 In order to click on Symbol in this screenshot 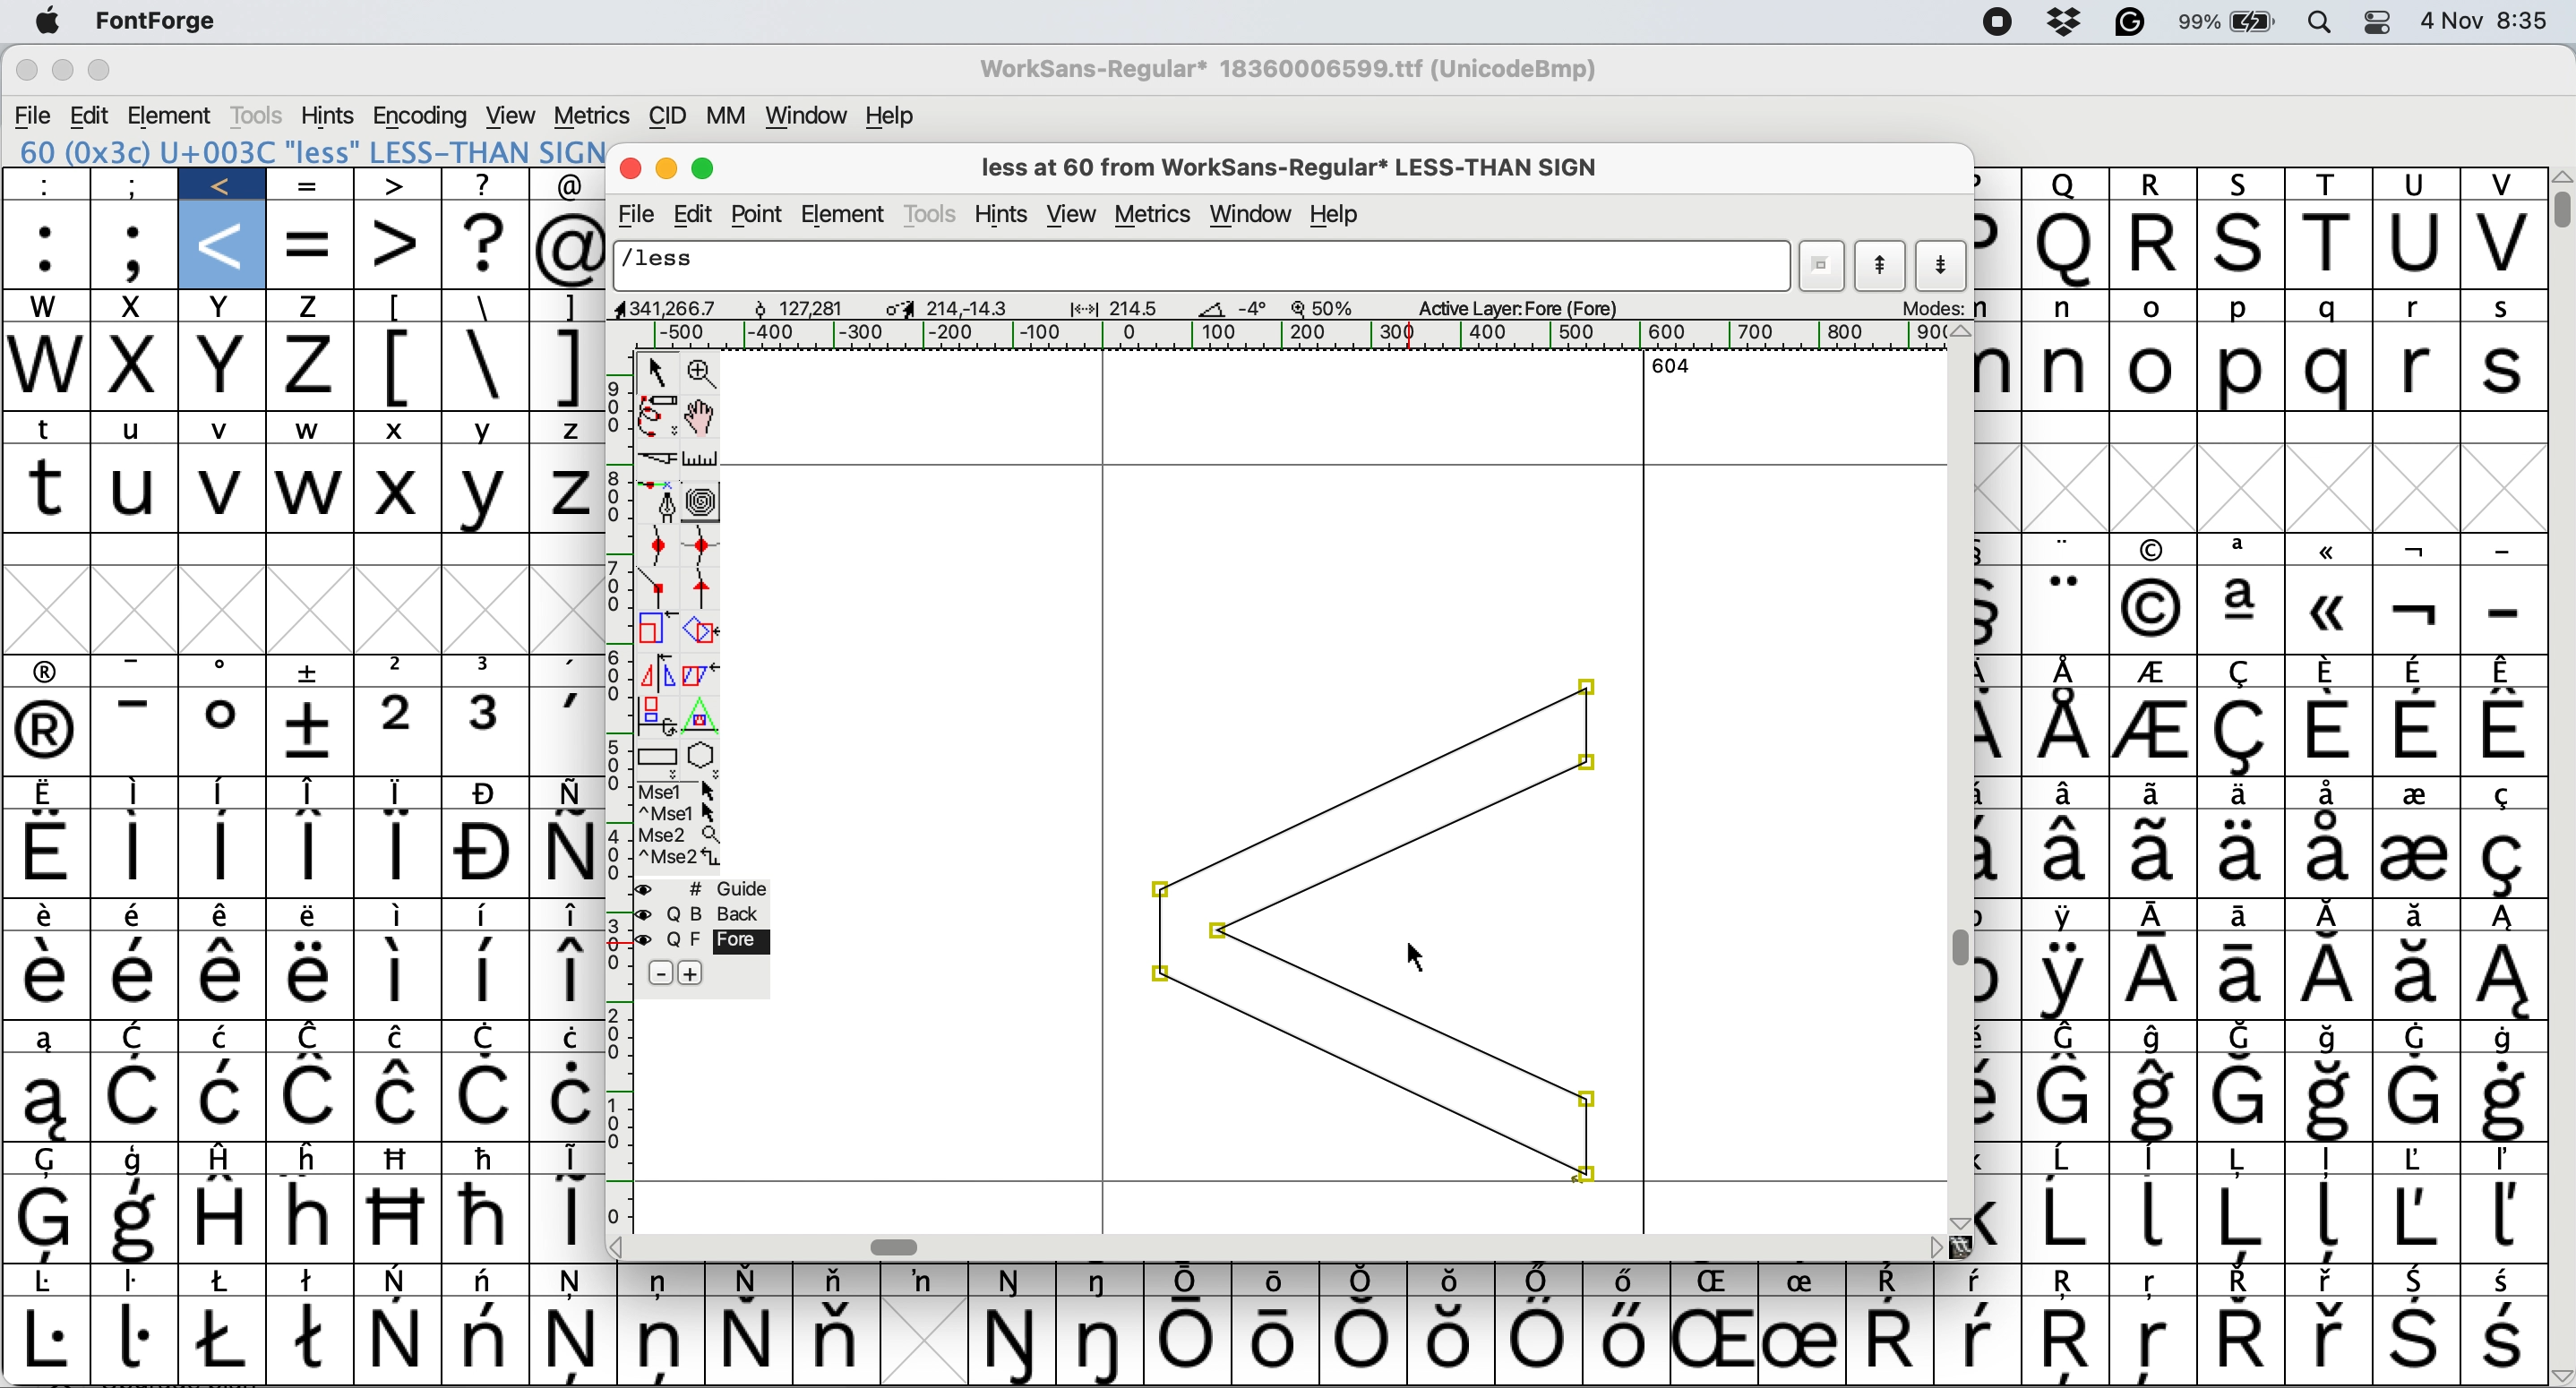, I will do `click(313, 1099)`.